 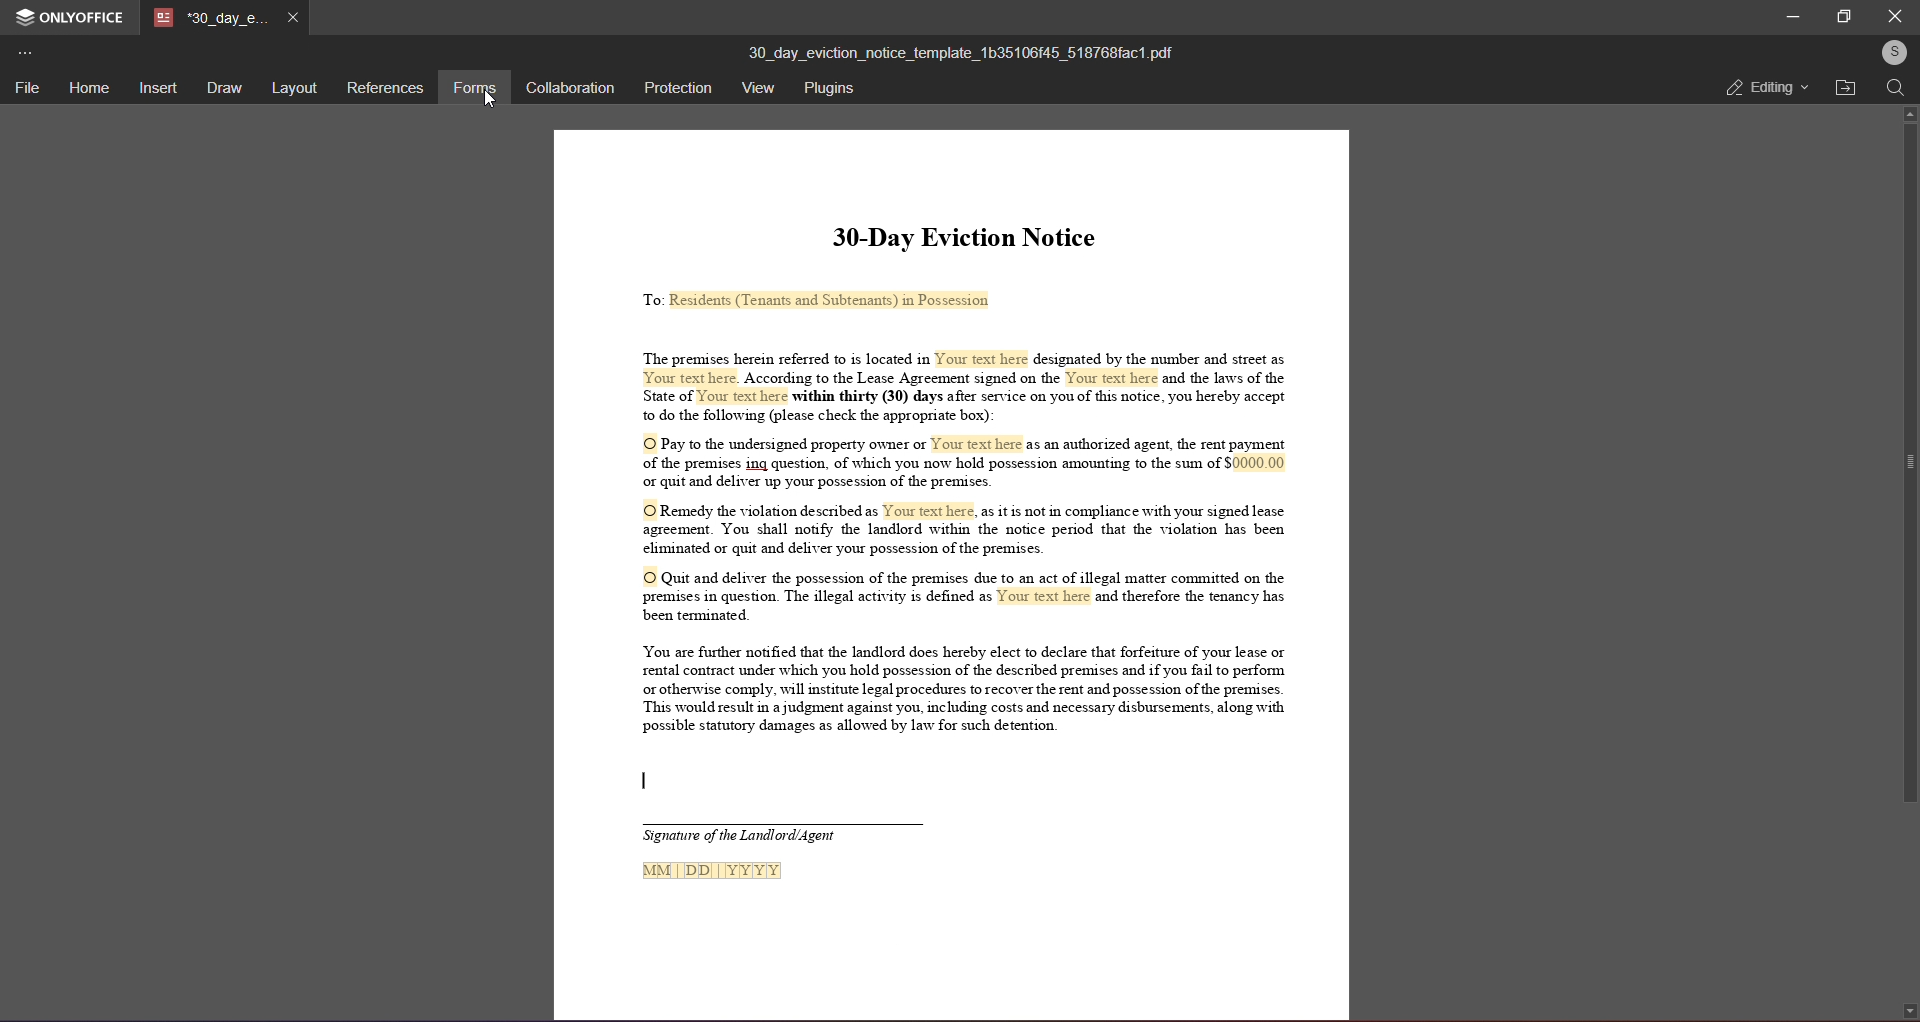 What do you see at coordinates (489, 101) in the screenshot?
I see `Cursor` at bounding box center [489, 101].